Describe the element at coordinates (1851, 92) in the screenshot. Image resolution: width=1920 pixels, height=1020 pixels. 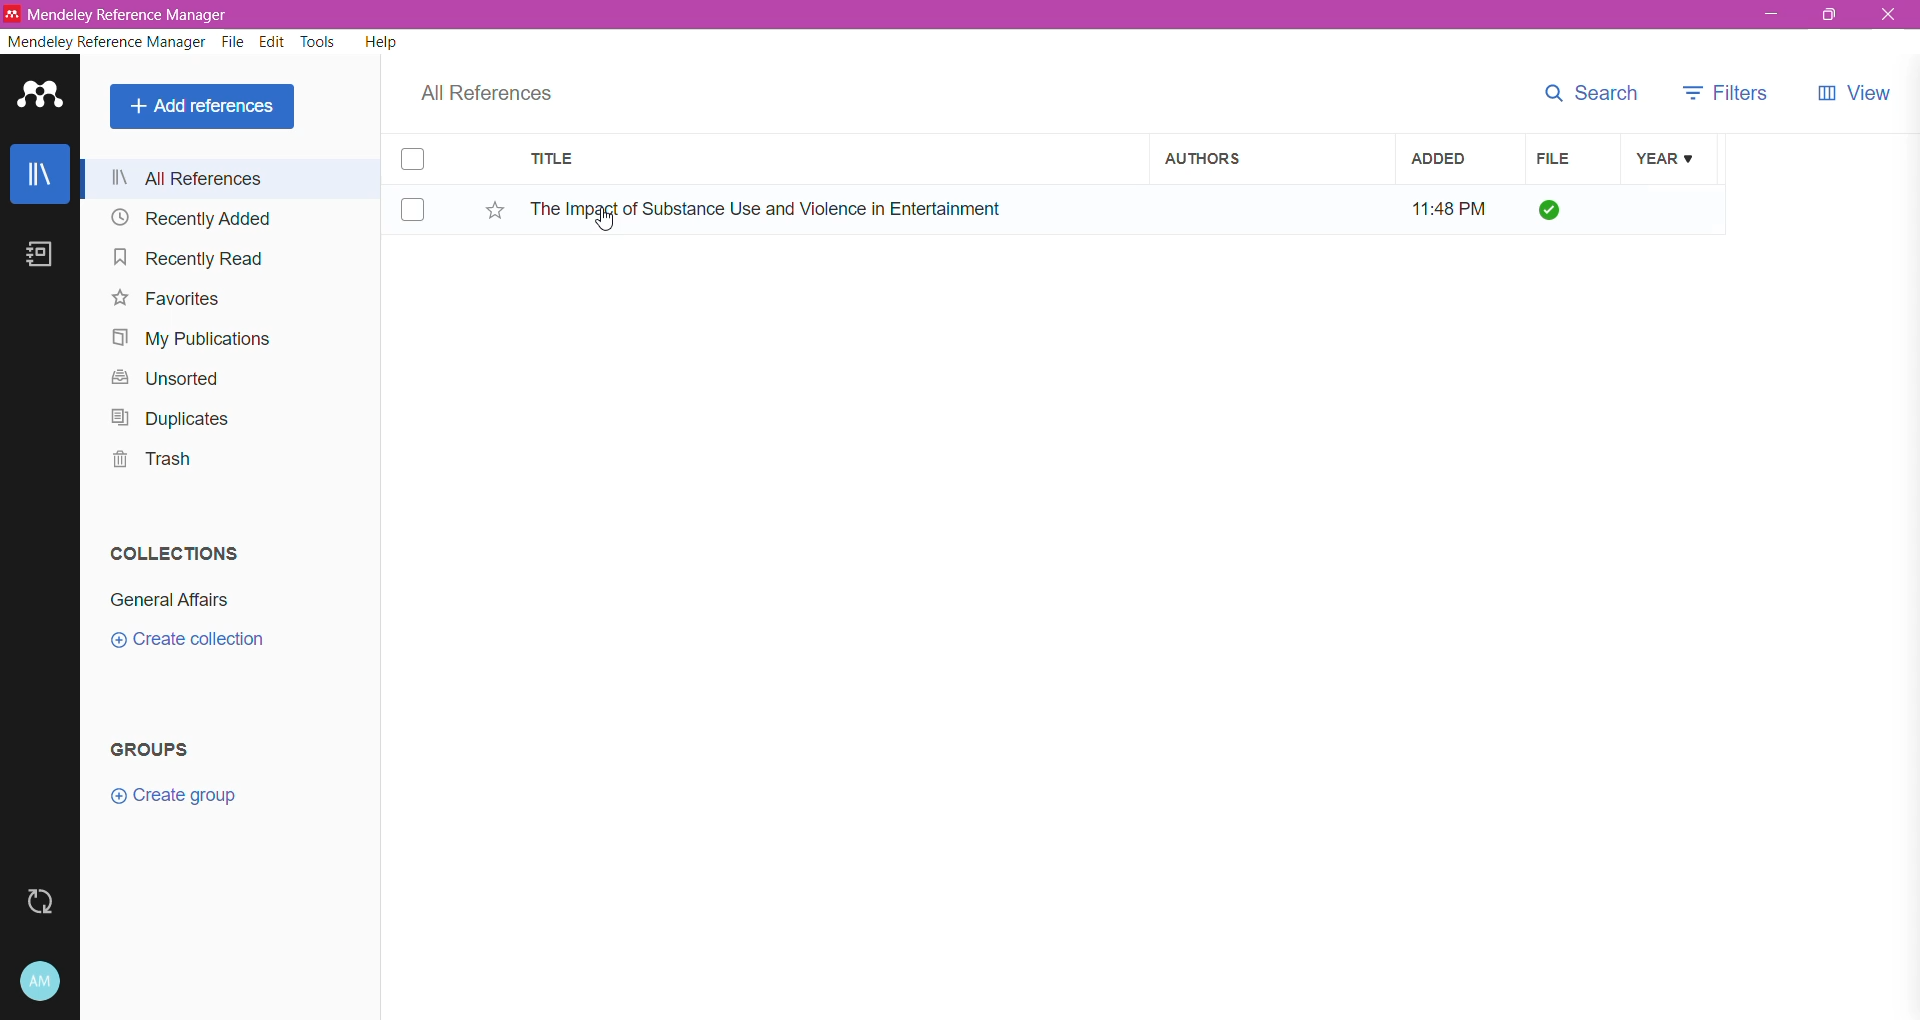
I see `View` at that location.